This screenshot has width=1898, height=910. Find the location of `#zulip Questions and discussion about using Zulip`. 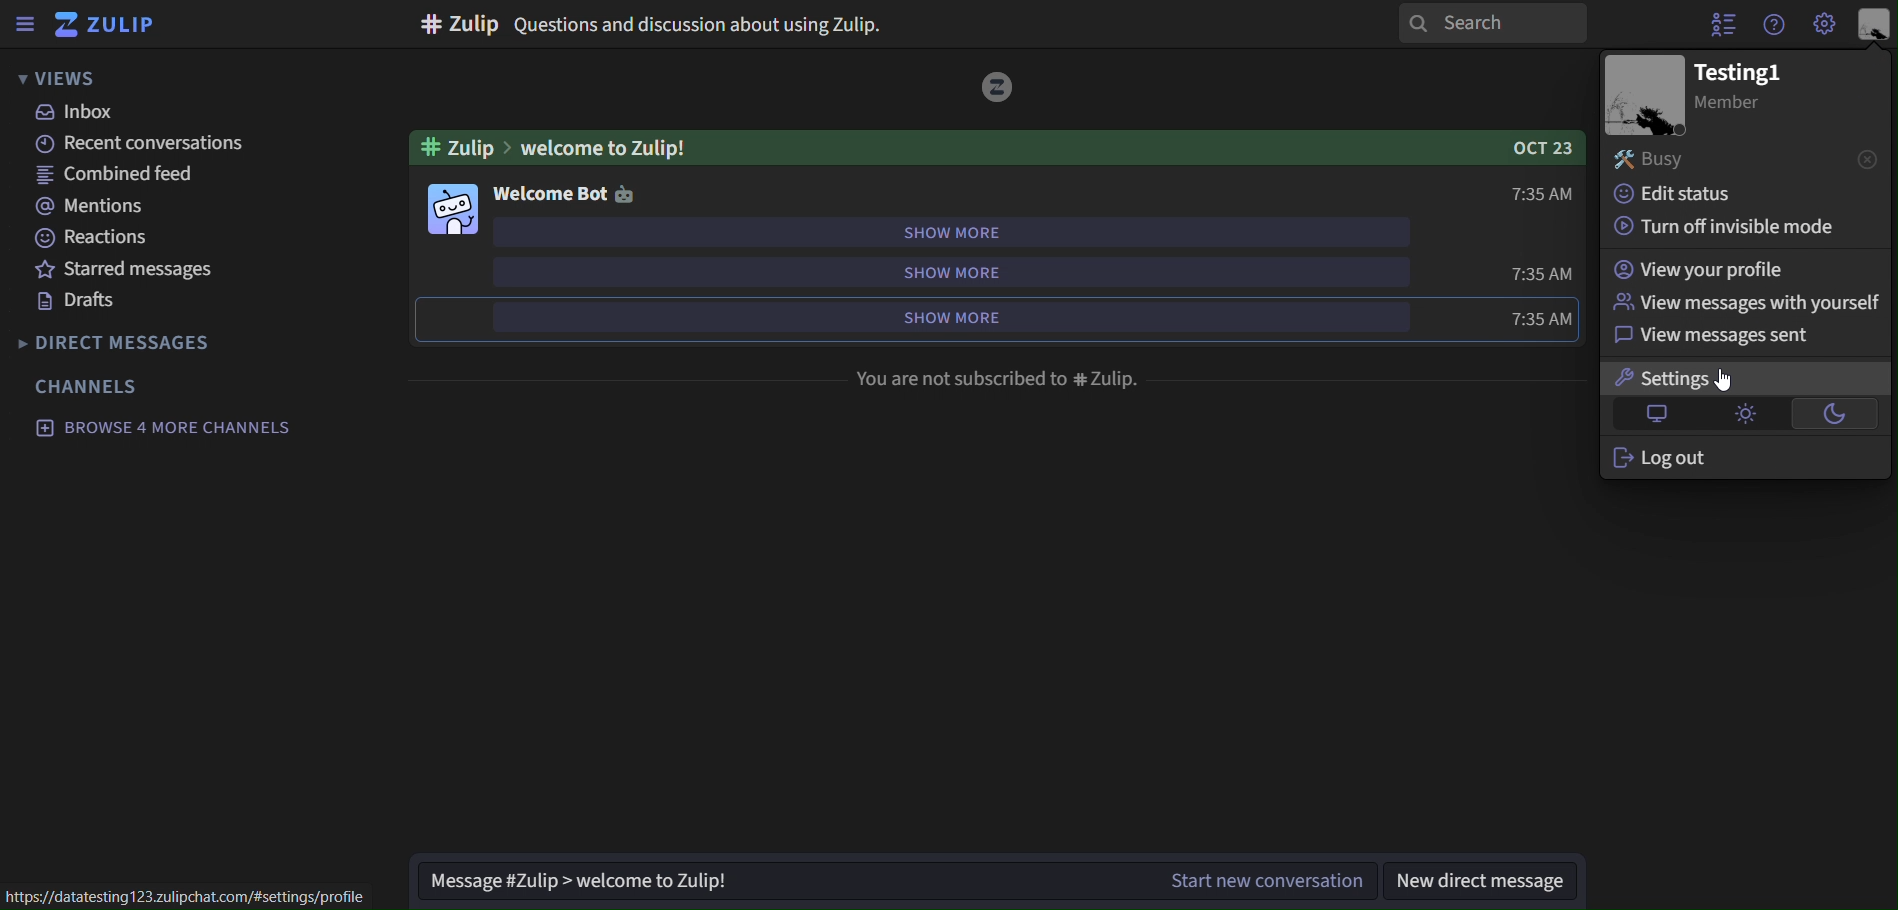

#zulip Questions and discussion about using Zulip is located at coordinates (660, 25).